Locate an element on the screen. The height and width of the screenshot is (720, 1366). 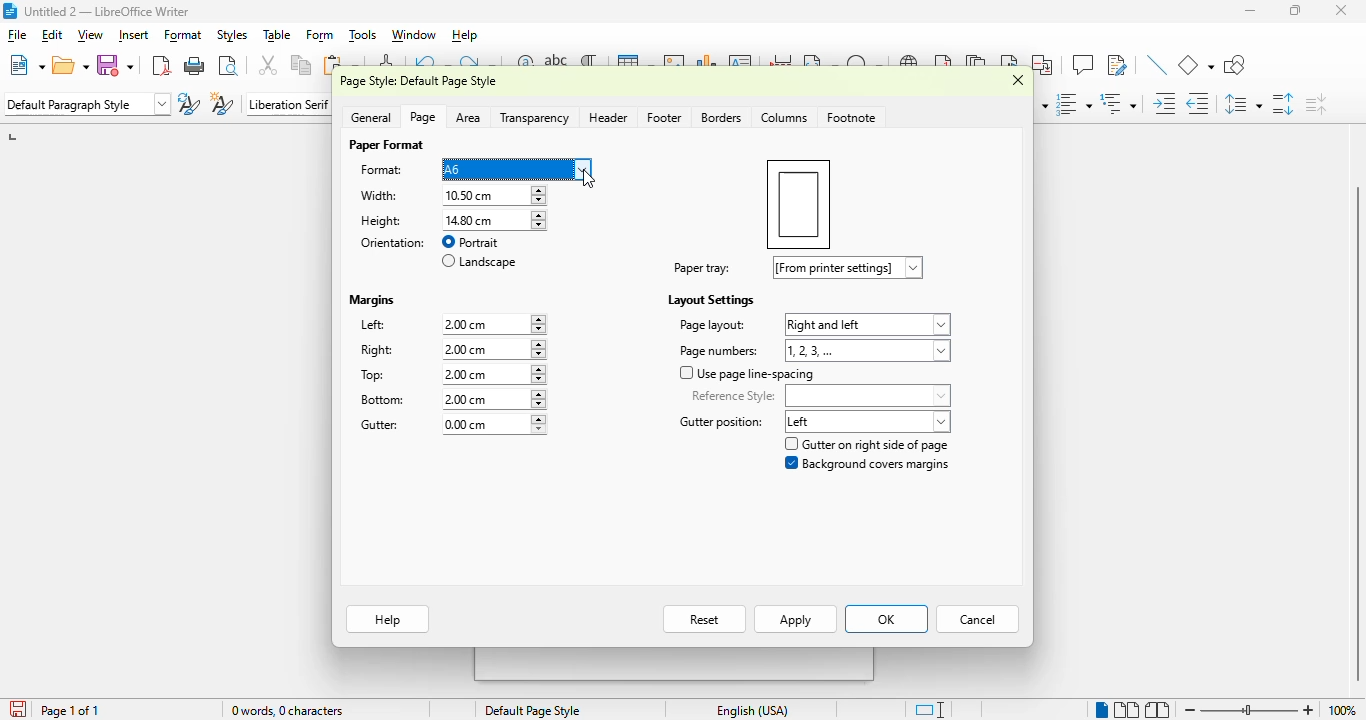
height: 14.80 cm is located at coordinates (449, 220).